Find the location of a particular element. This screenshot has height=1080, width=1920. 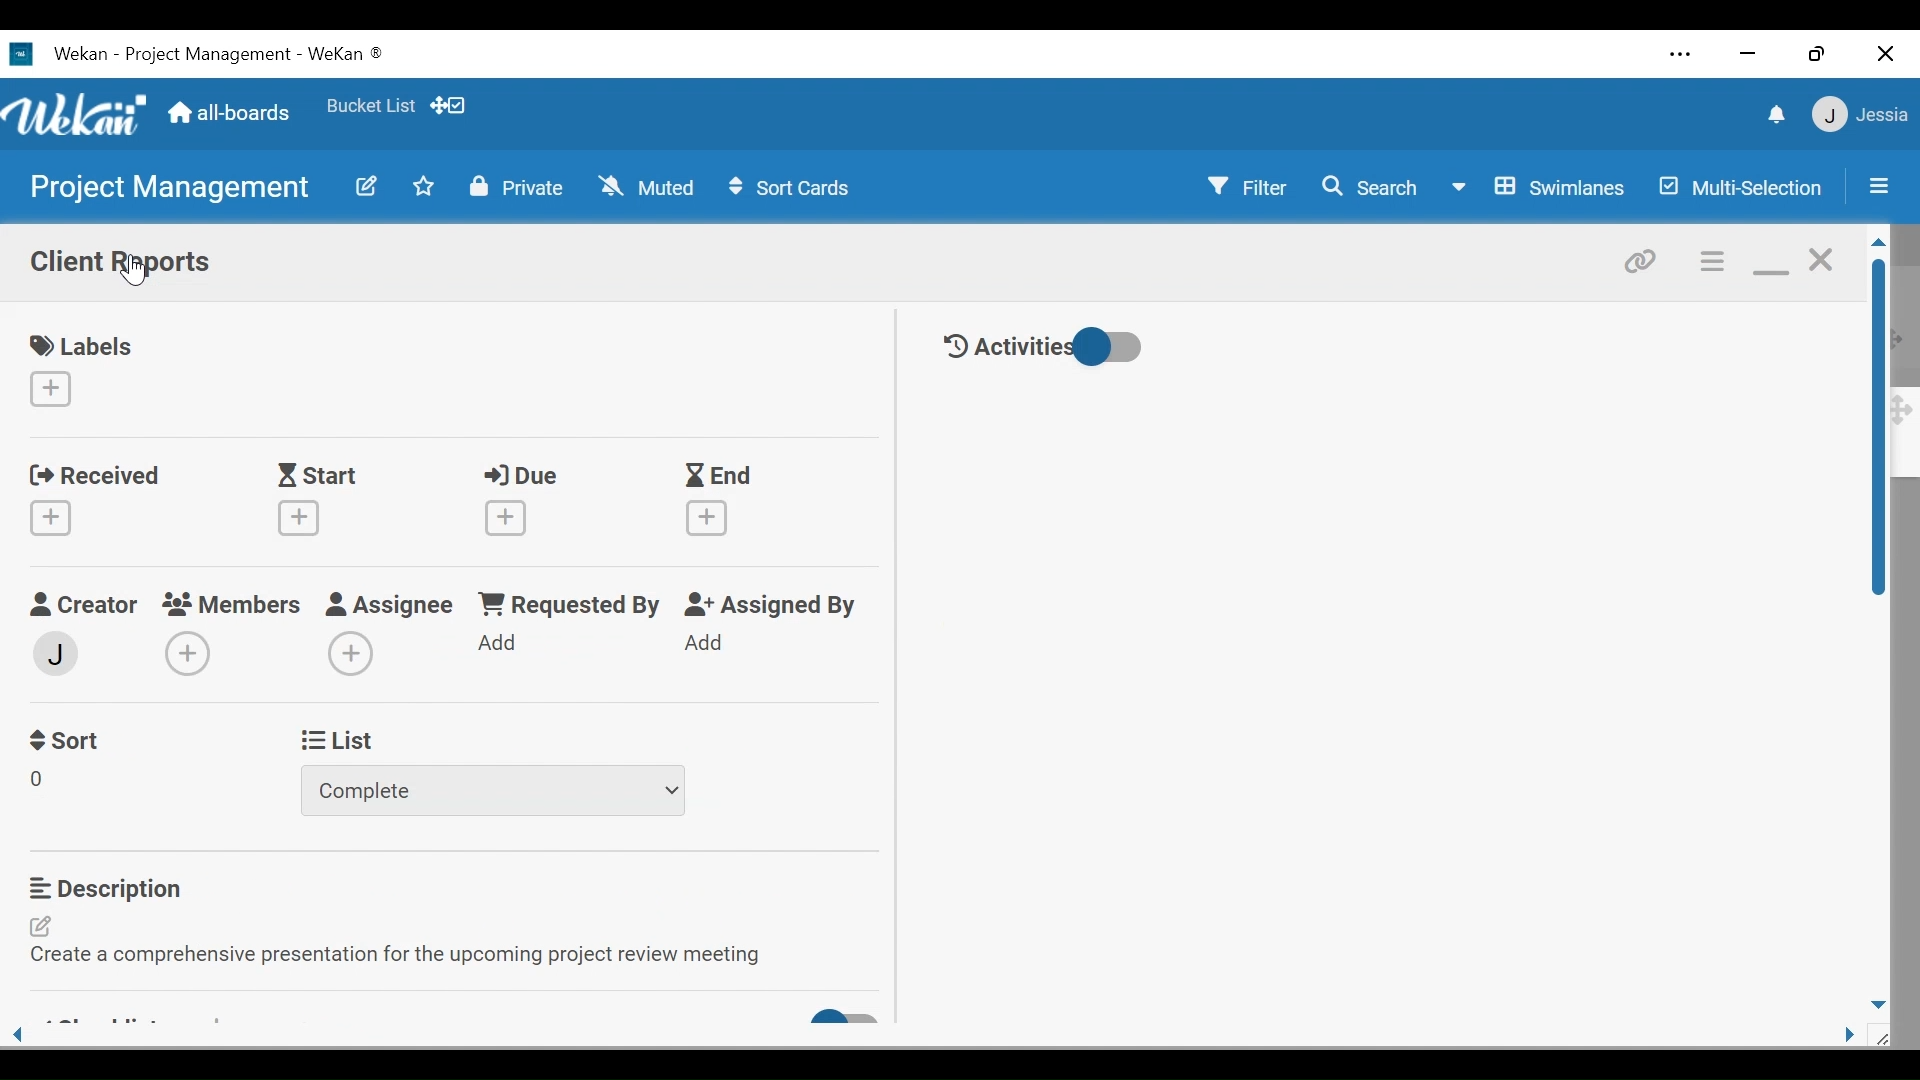

All boards is located at coordinates (233, 115).